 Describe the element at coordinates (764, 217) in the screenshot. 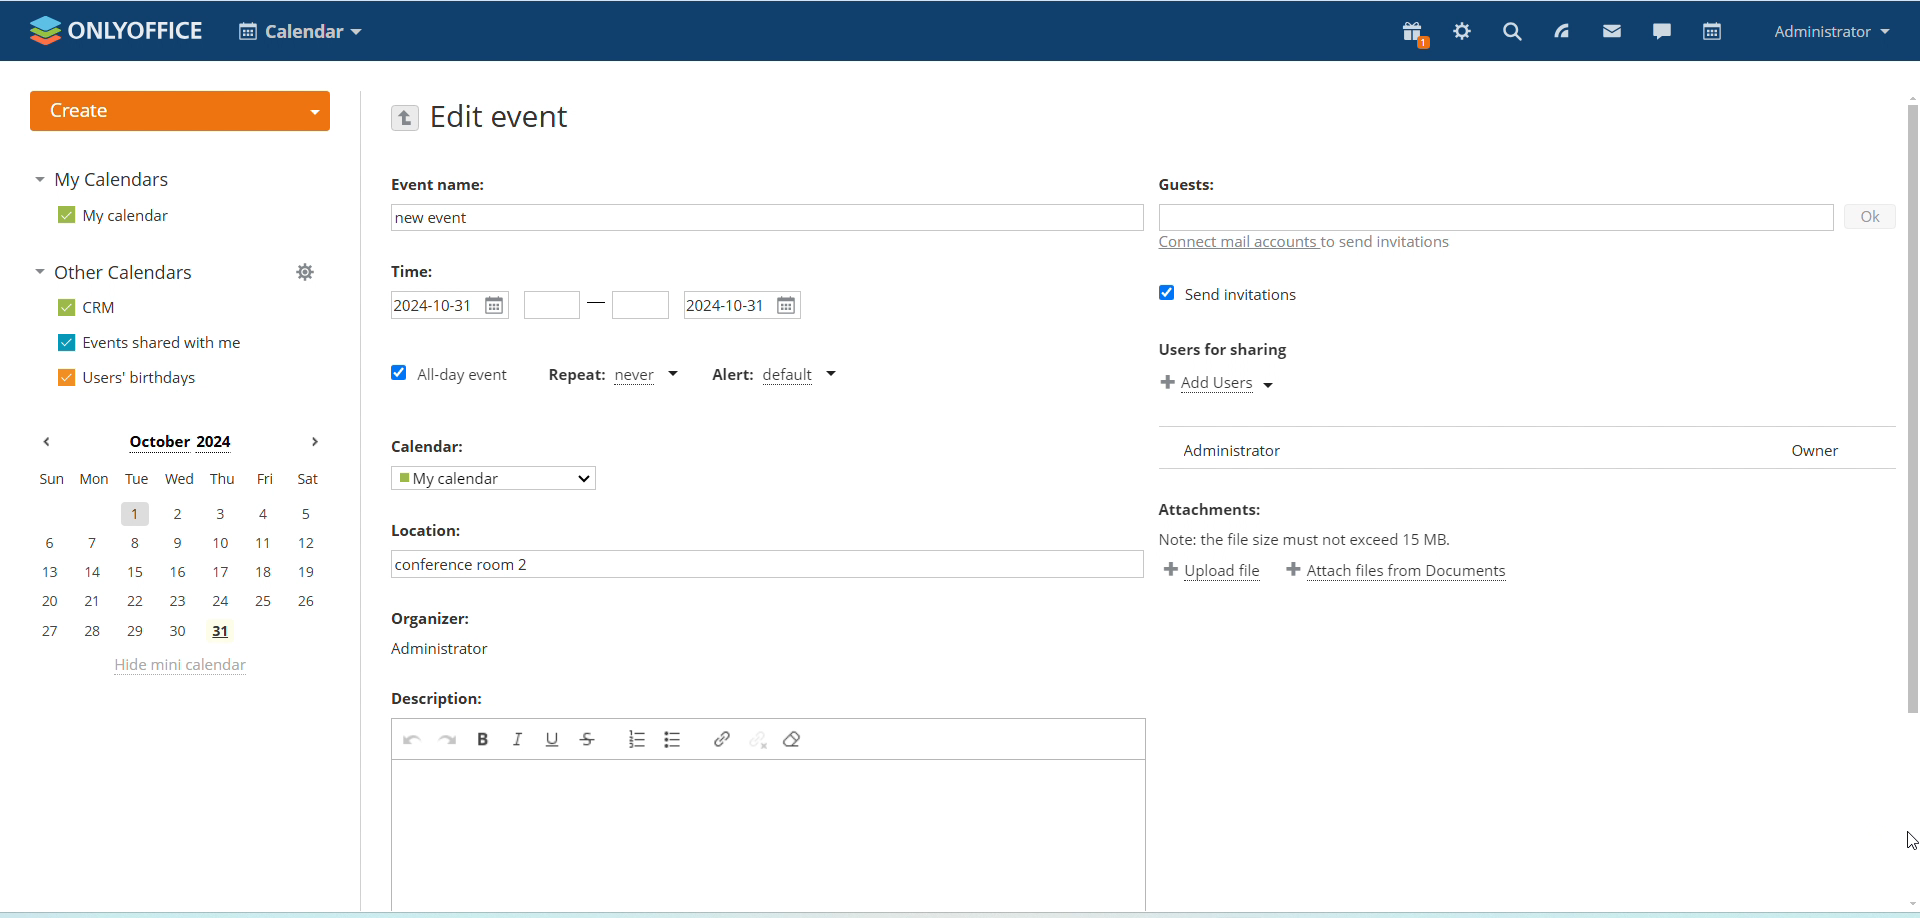

I see `edit event name` at that location.